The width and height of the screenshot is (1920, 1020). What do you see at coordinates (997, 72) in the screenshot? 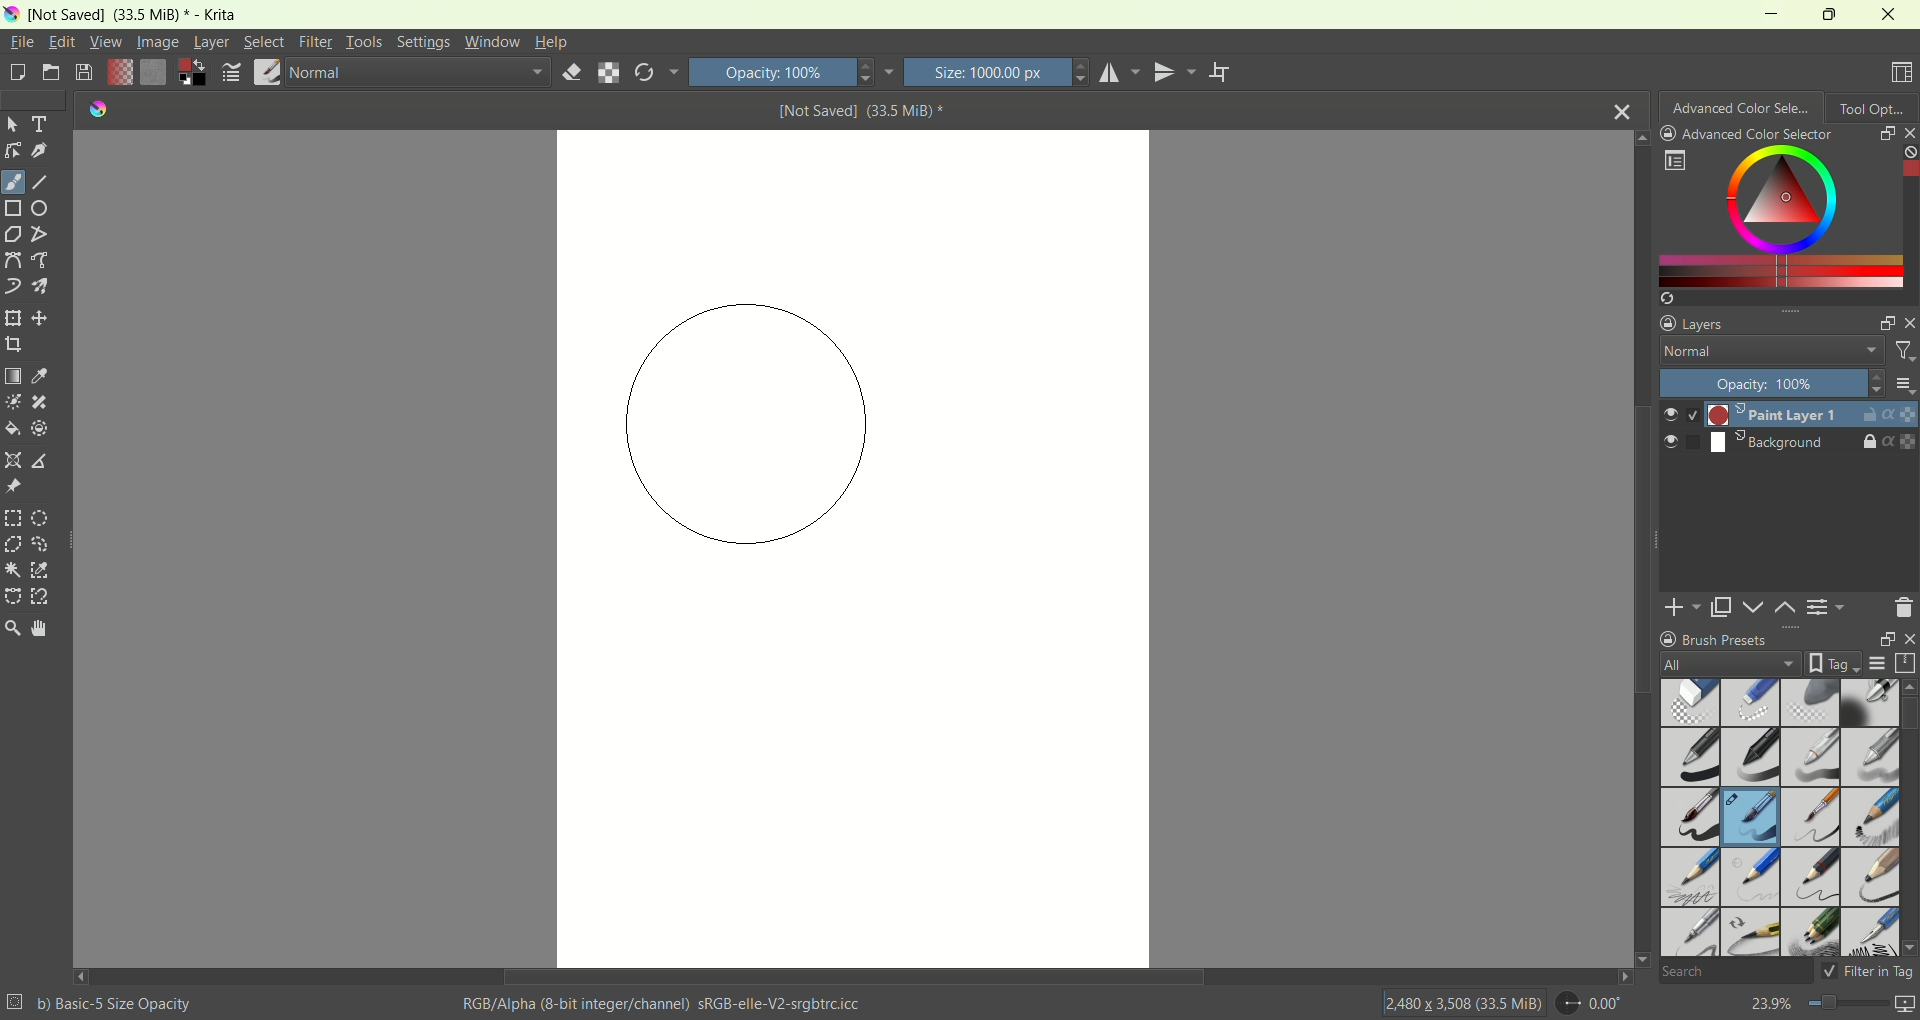
I see `Size: 1000.00 px` at bounding box center [997, 72].